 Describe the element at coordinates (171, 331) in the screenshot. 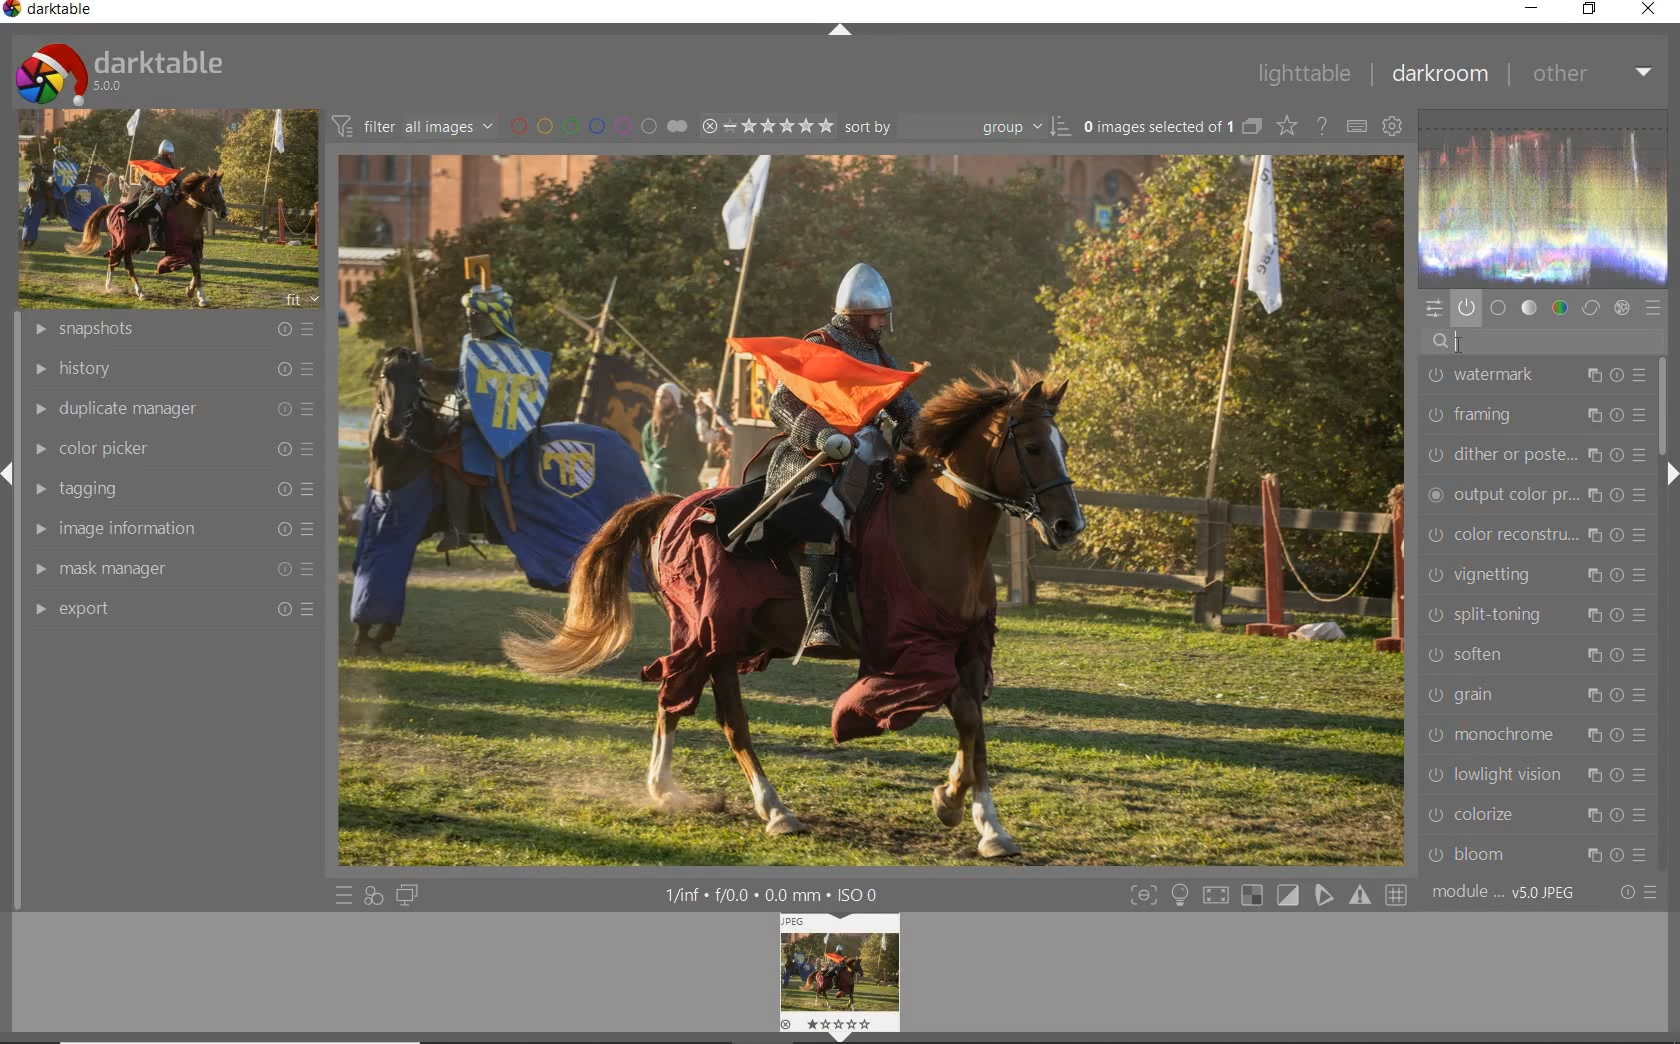

I see `snapshots` at that location.